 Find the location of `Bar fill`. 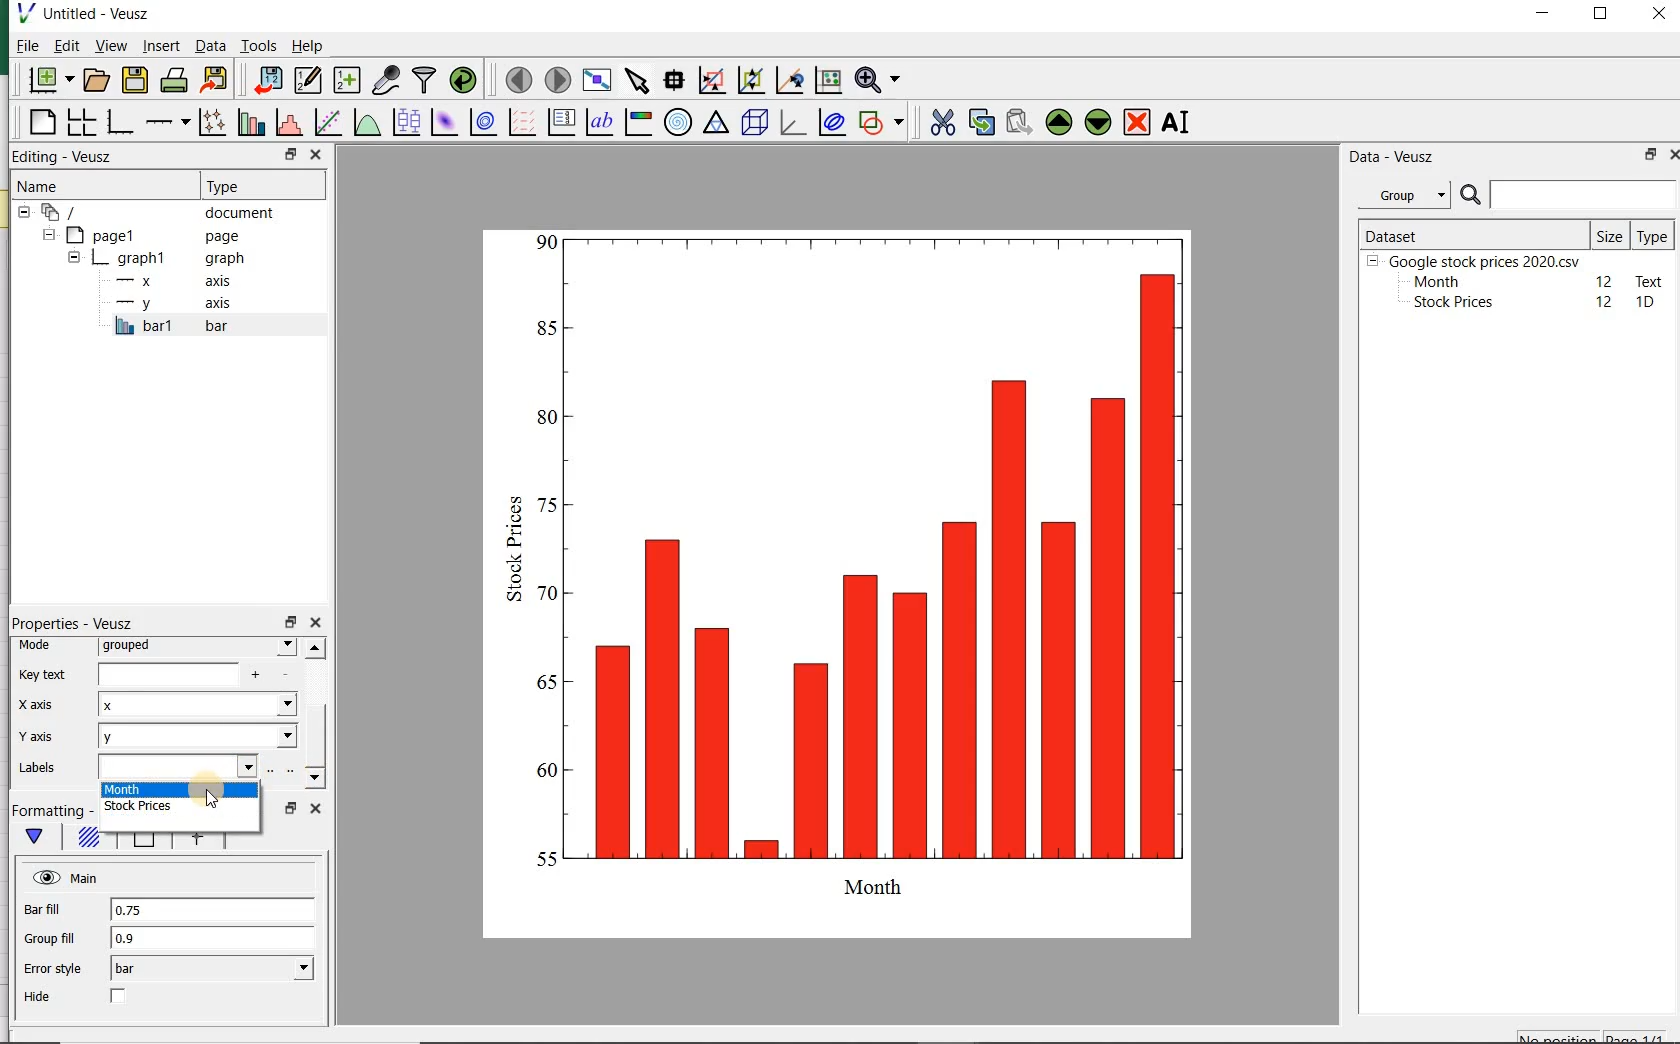

Bar fill is located at coordinates (43, 911).